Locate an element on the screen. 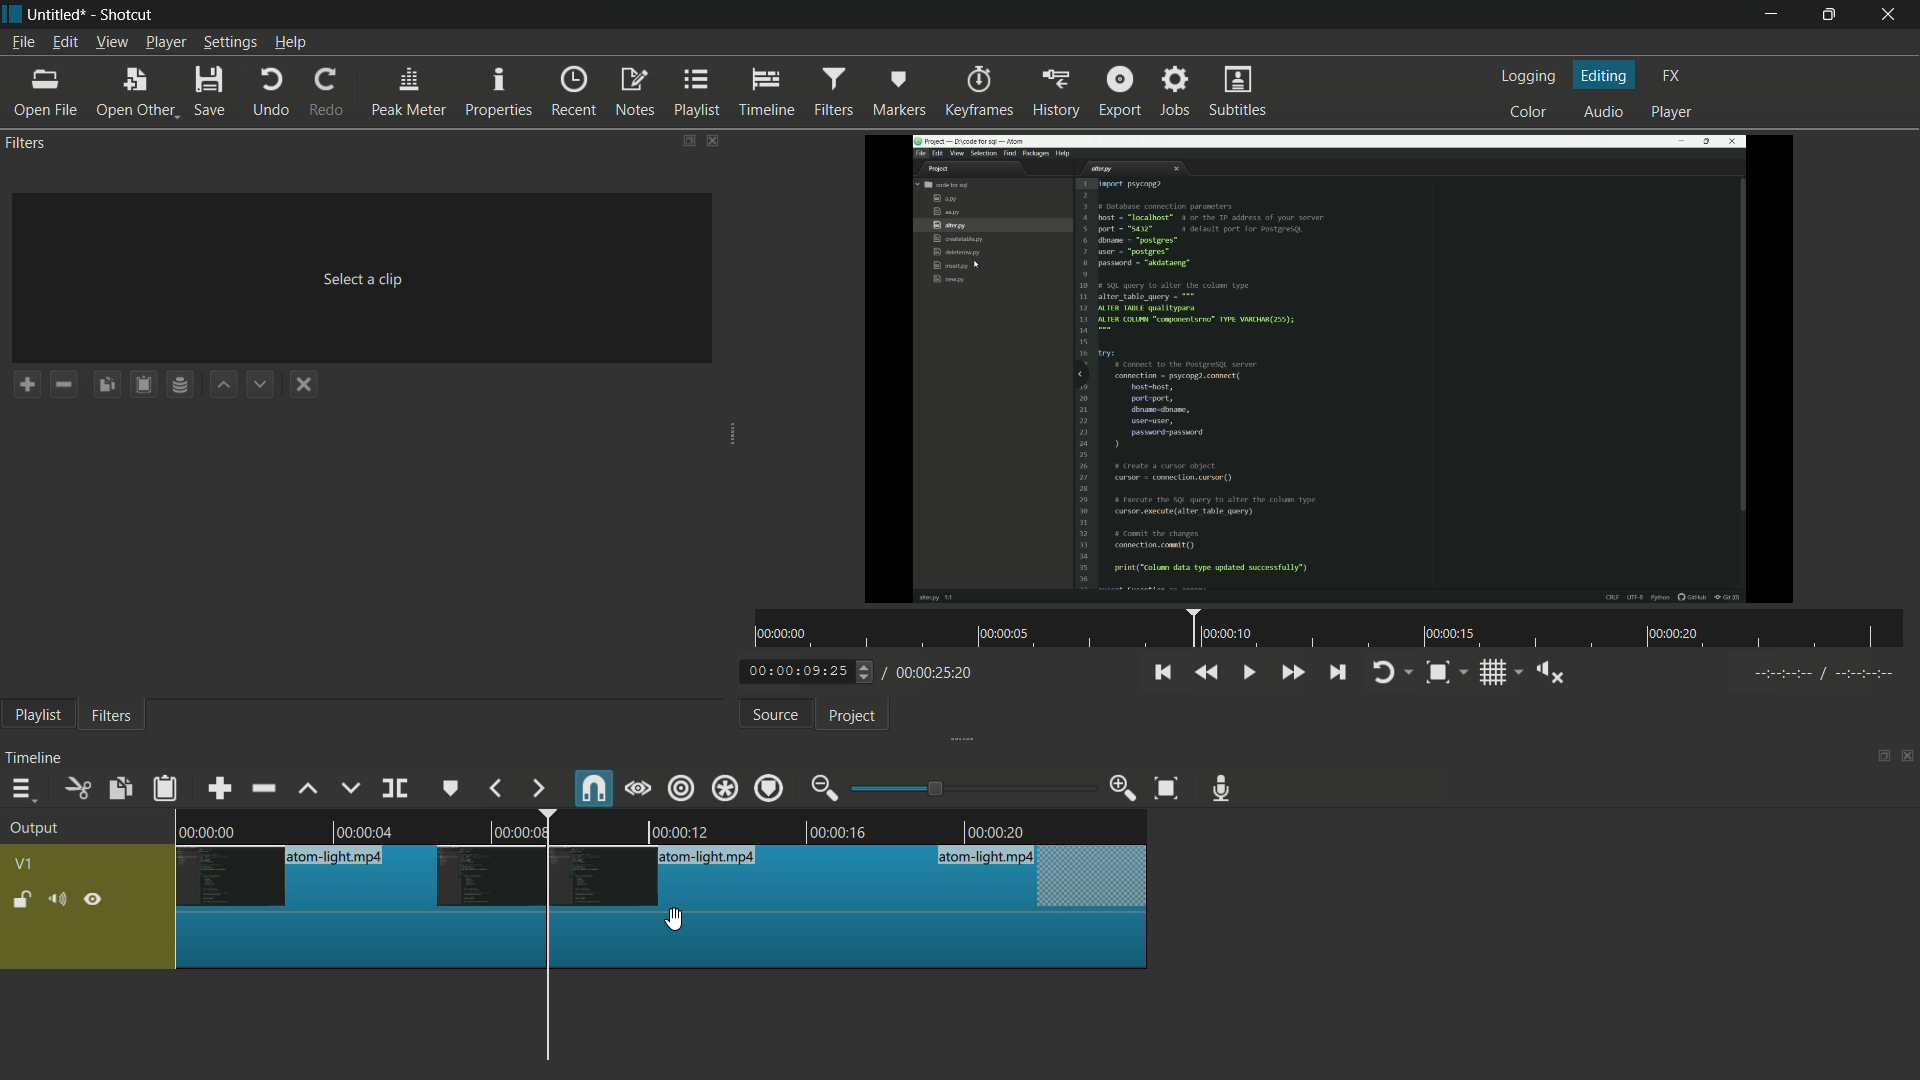 This screenshot has height=1080, width=1920. change layout is located at coordinates (680, 140).